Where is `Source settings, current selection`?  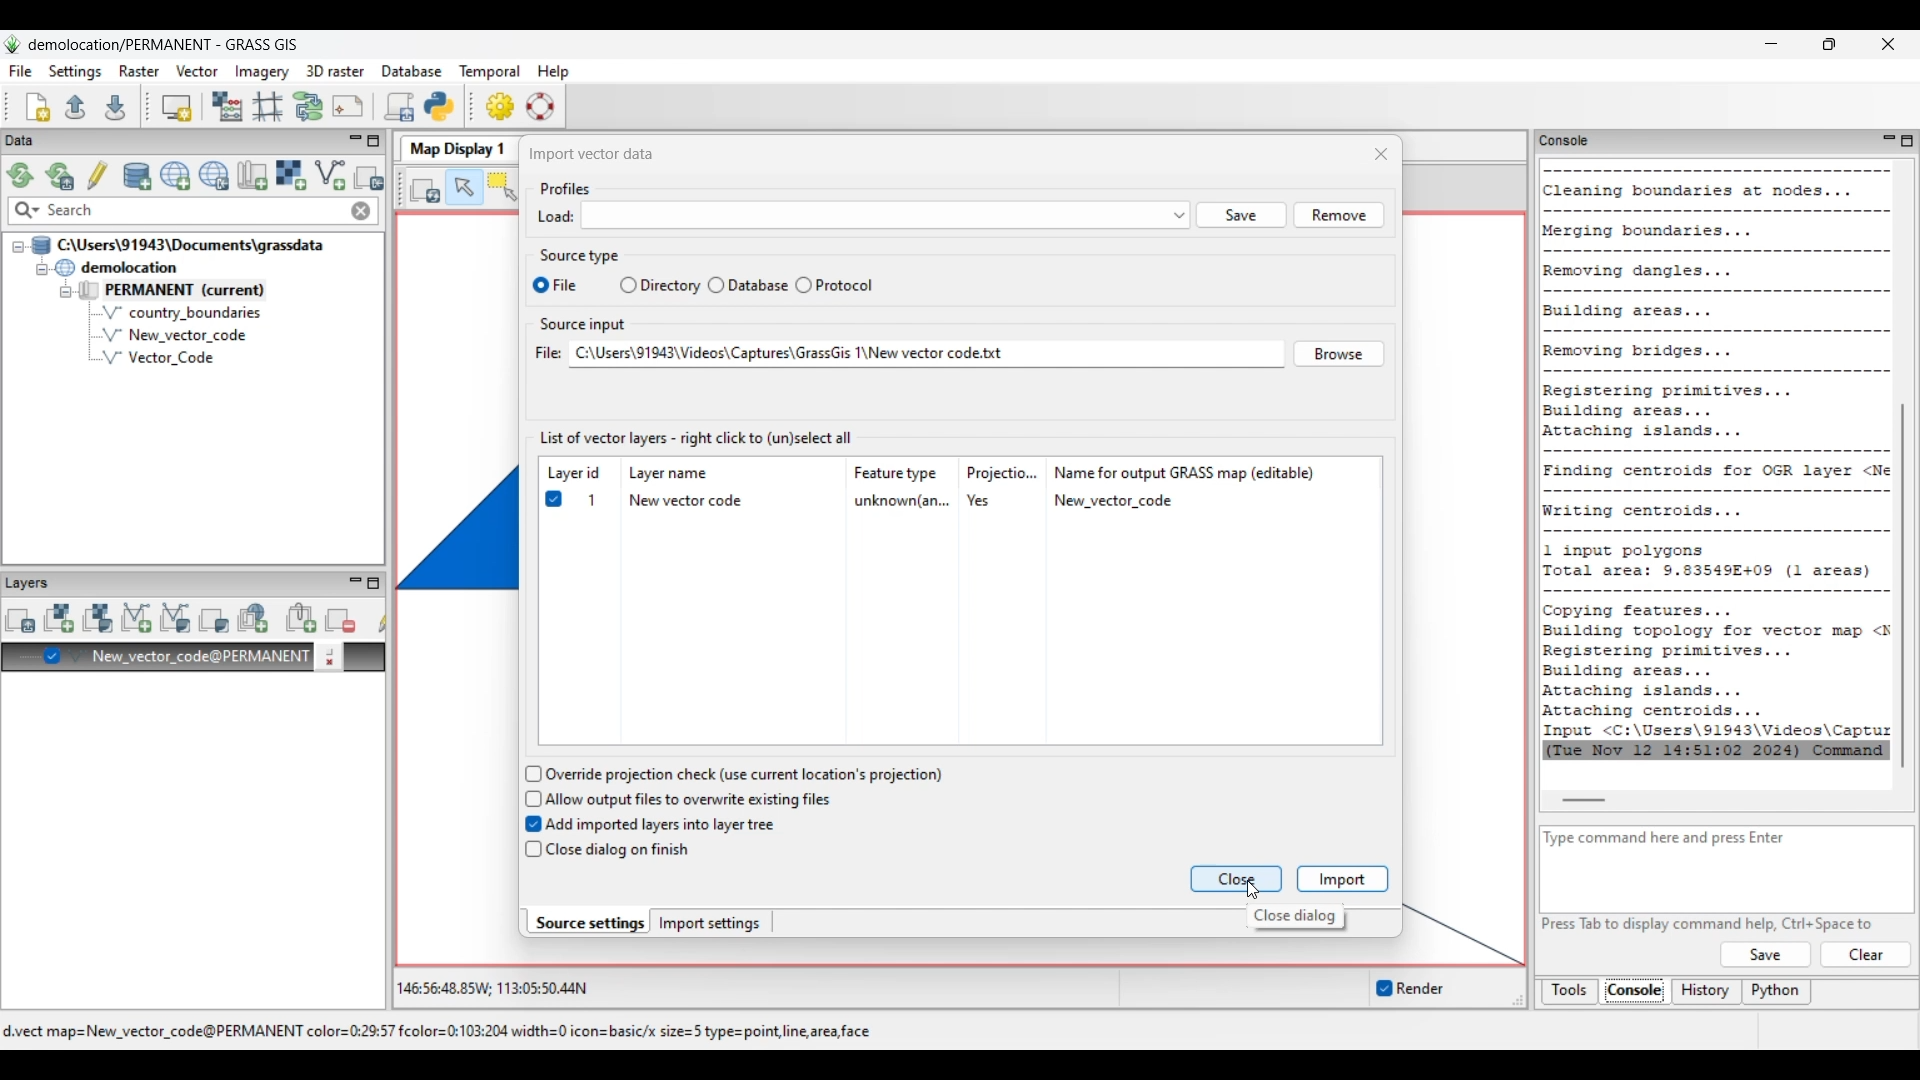
Source settings, current selection is located at coordinates (588, 922).